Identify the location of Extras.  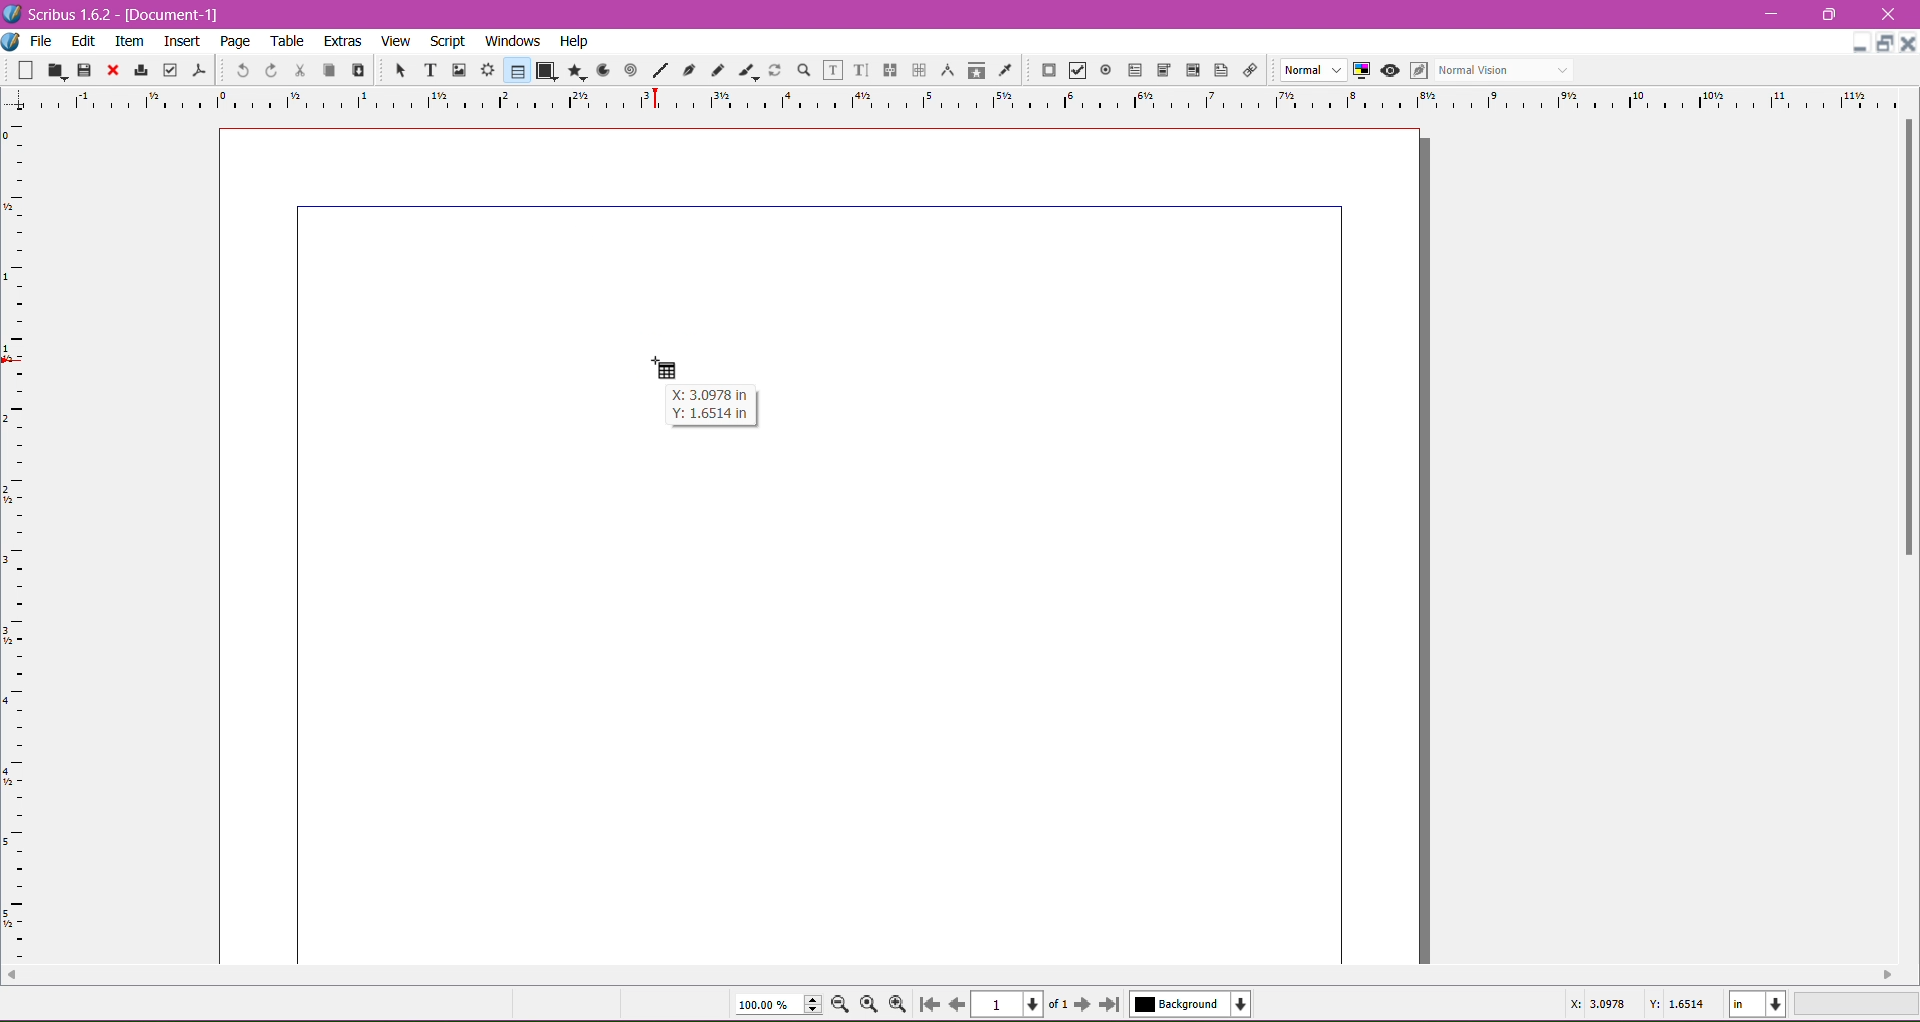
(343, 40).